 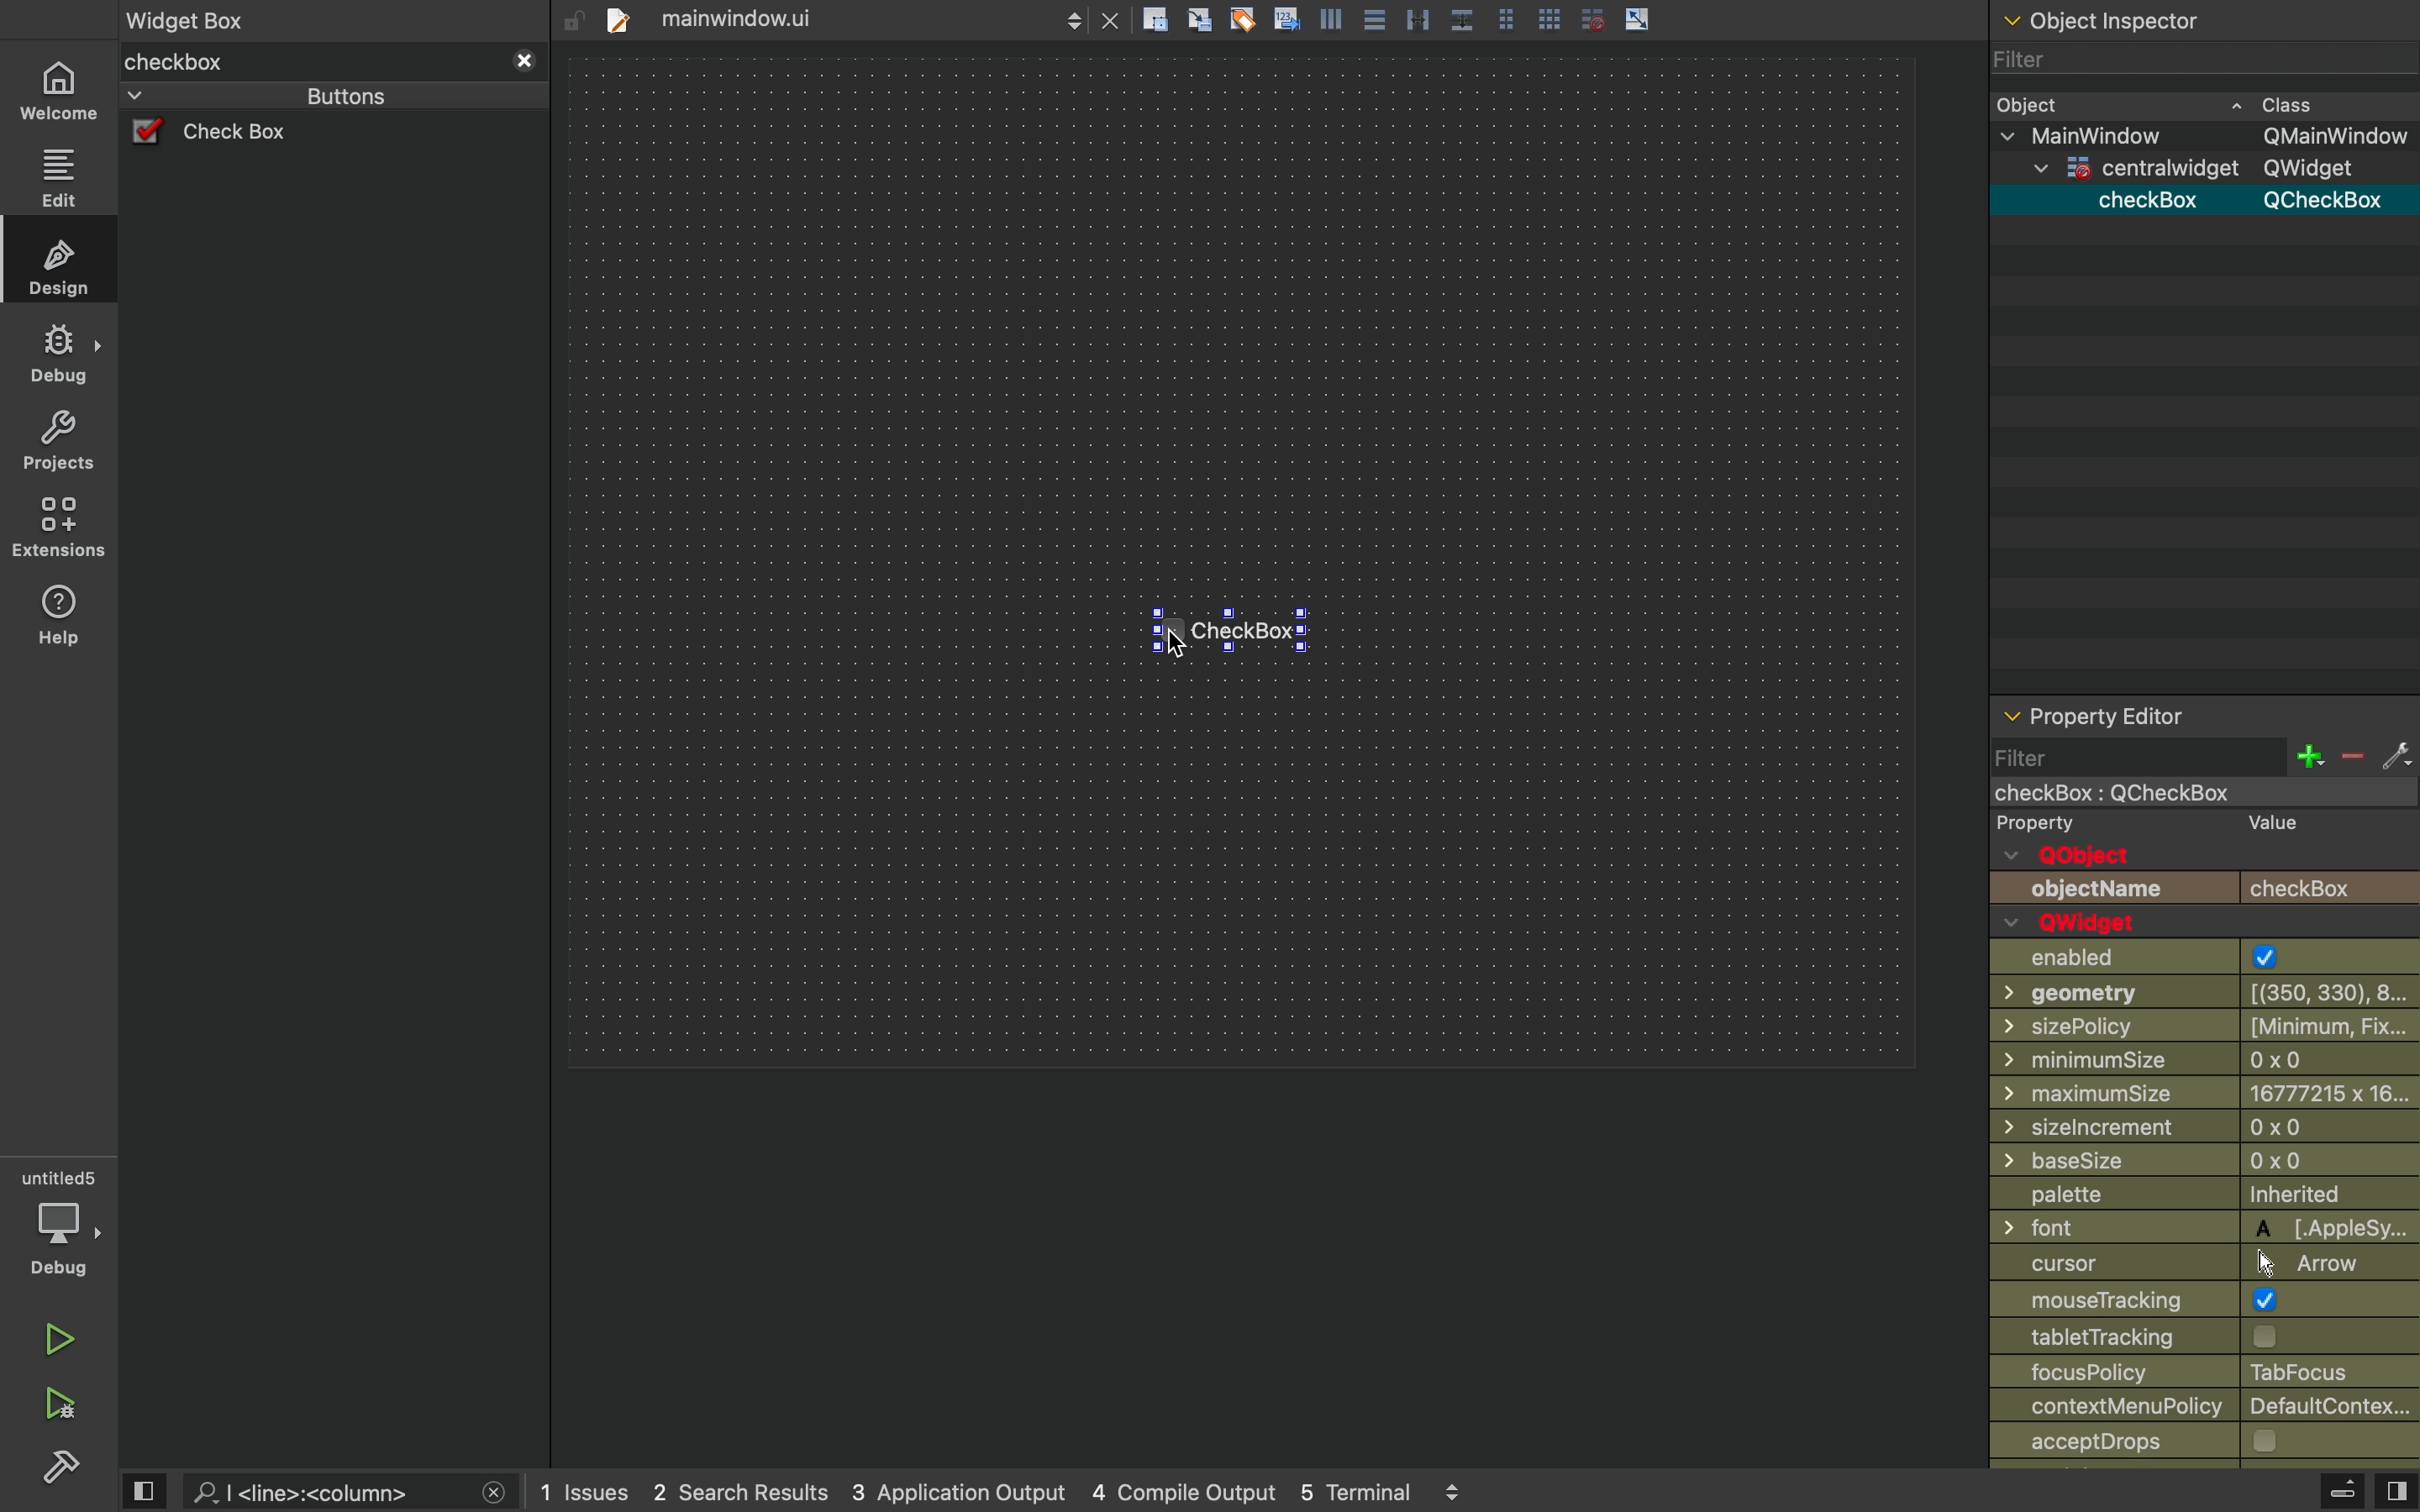 What do you see at coordinates (524, 63) in the screenshot?
I see `close` at bounding box center [524, 63].